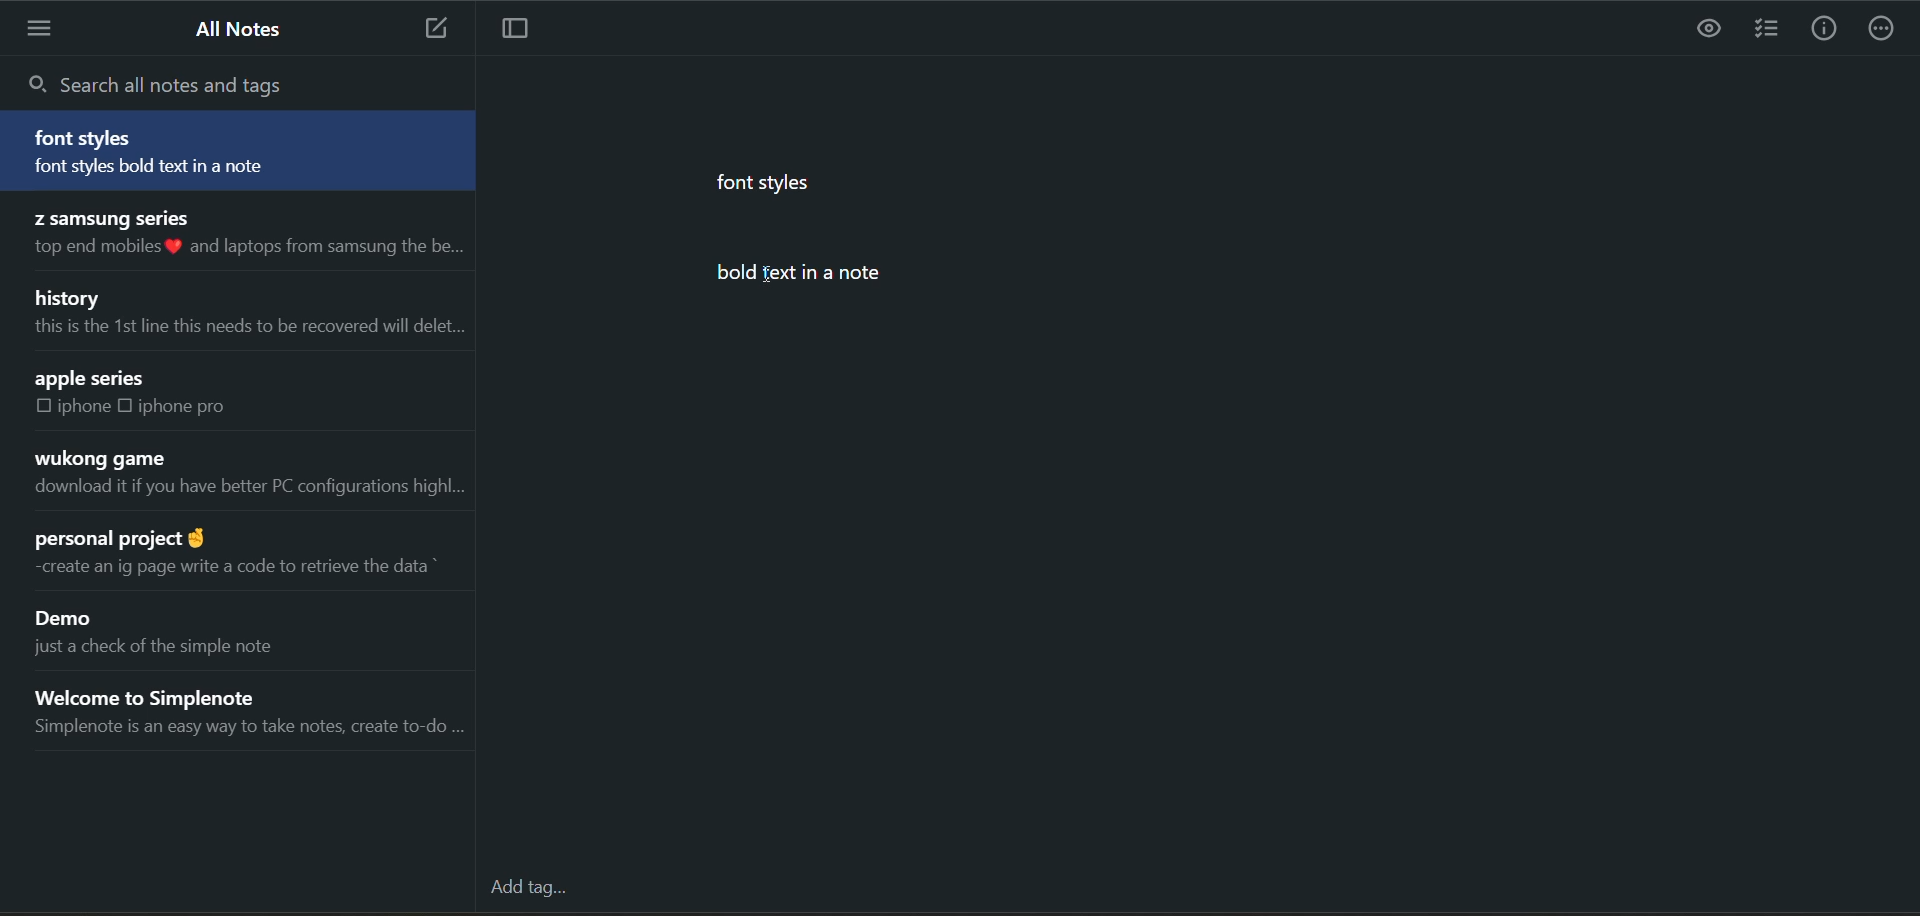 Image resolution: width=1920 pixels, height=916 pixels. Describe the element at coordinates (245, 327) in the screenshot. I see `this is the 1st line this needs to be recovered will delet...` at that location.